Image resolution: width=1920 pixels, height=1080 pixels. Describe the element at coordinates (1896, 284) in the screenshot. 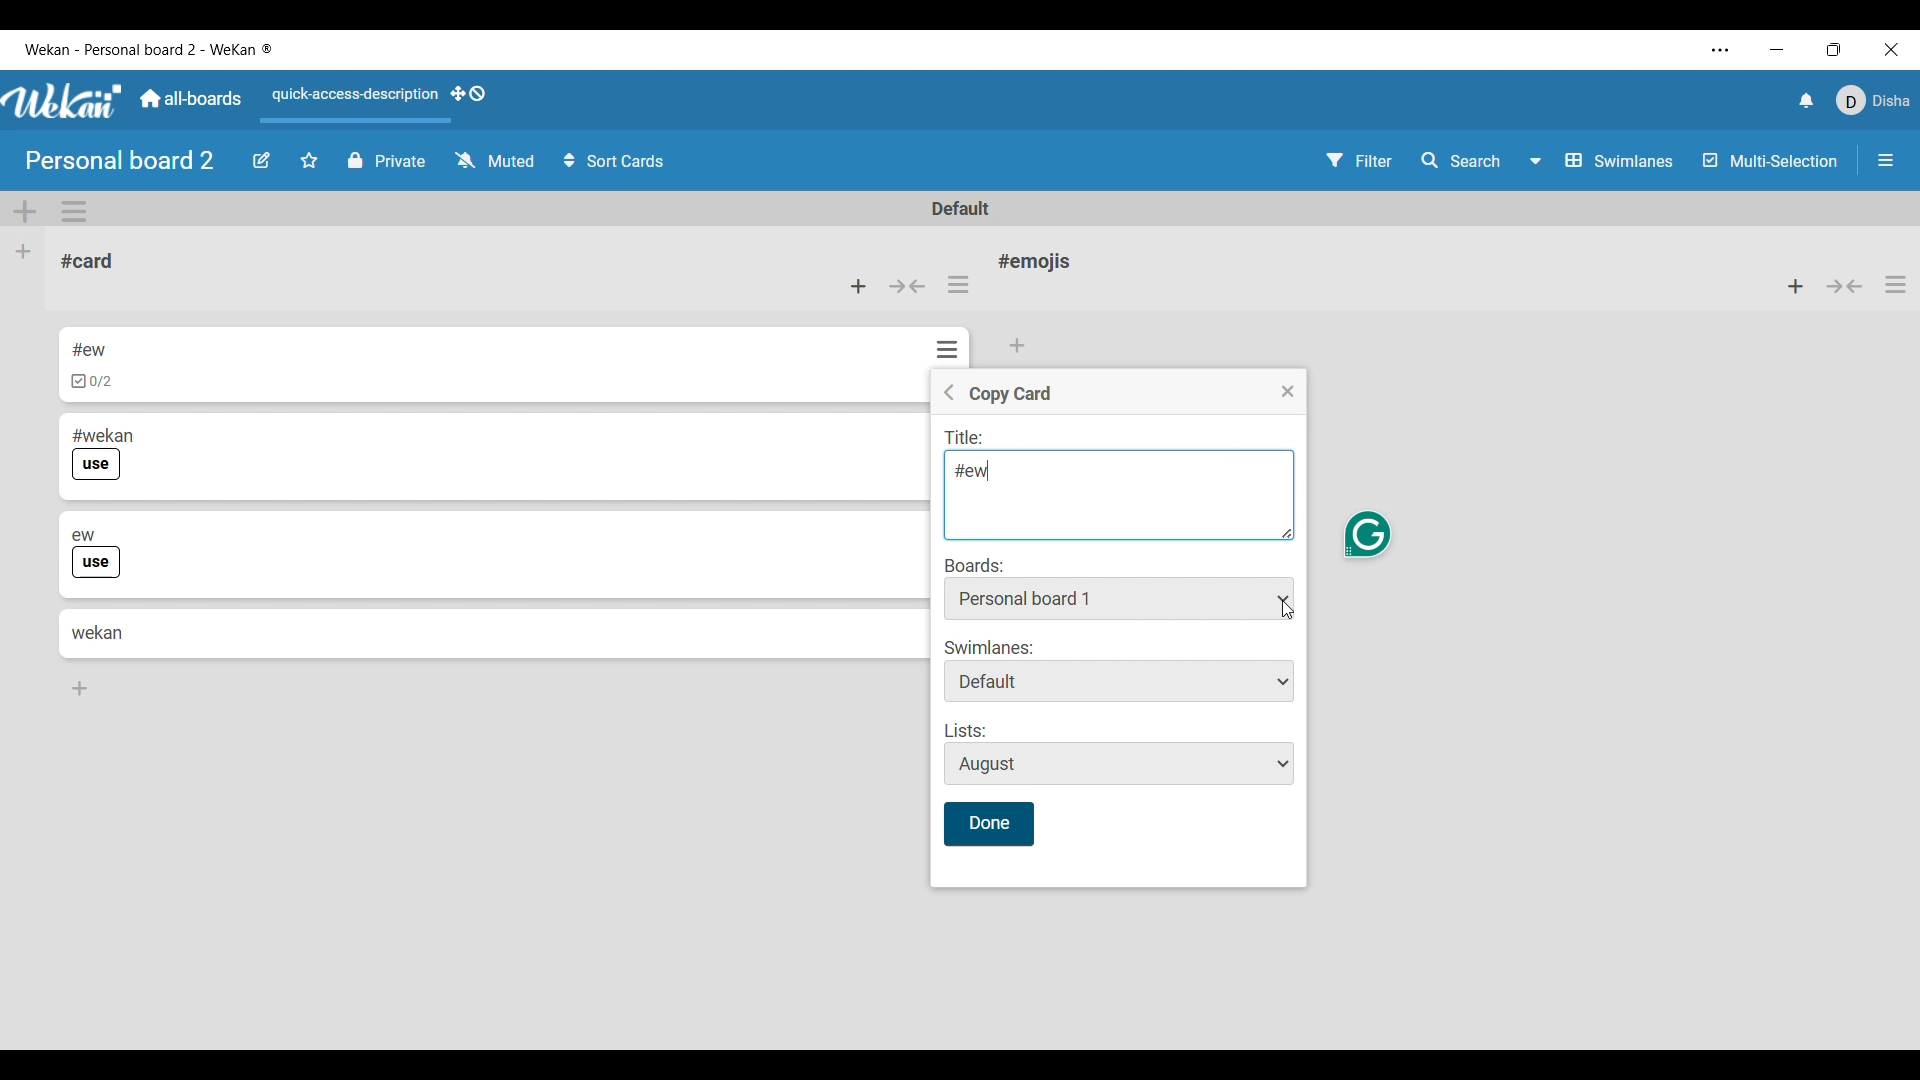

I see `List actions` at that location.